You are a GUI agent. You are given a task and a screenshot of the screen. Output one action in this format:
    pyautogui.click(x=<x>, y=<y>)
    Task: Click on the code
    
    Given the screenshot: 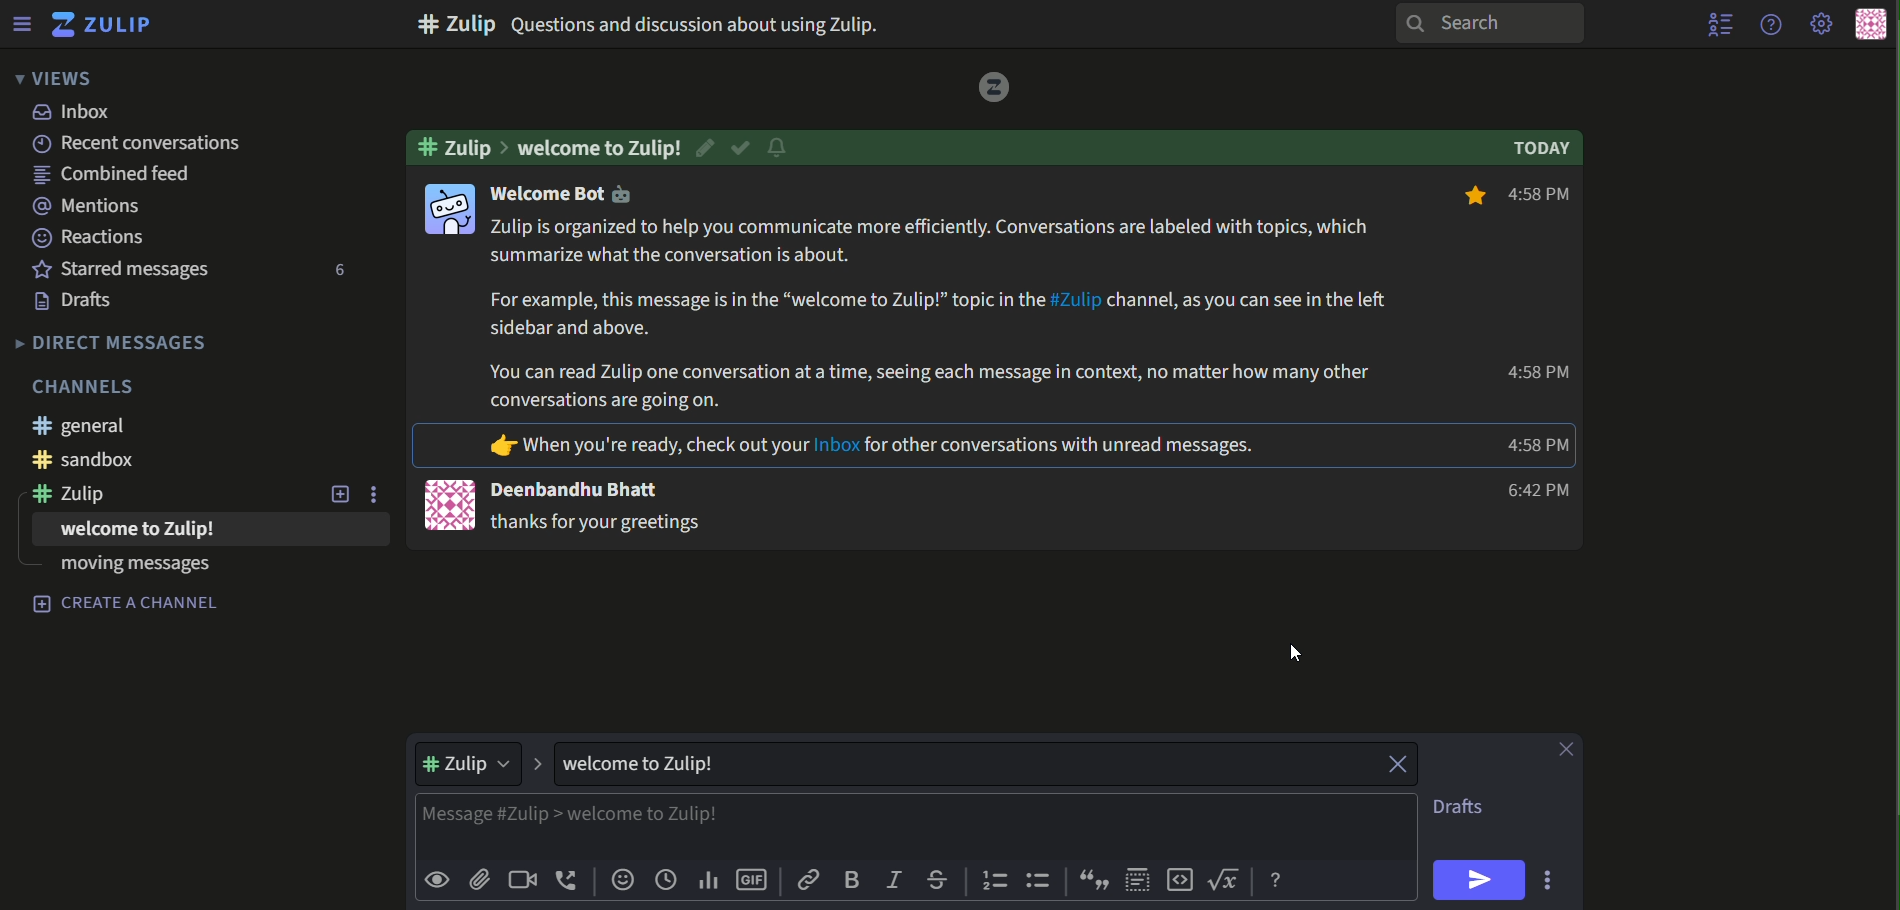 What is the action you would take?
    pyautogui.click(x=1180, y=881)
    